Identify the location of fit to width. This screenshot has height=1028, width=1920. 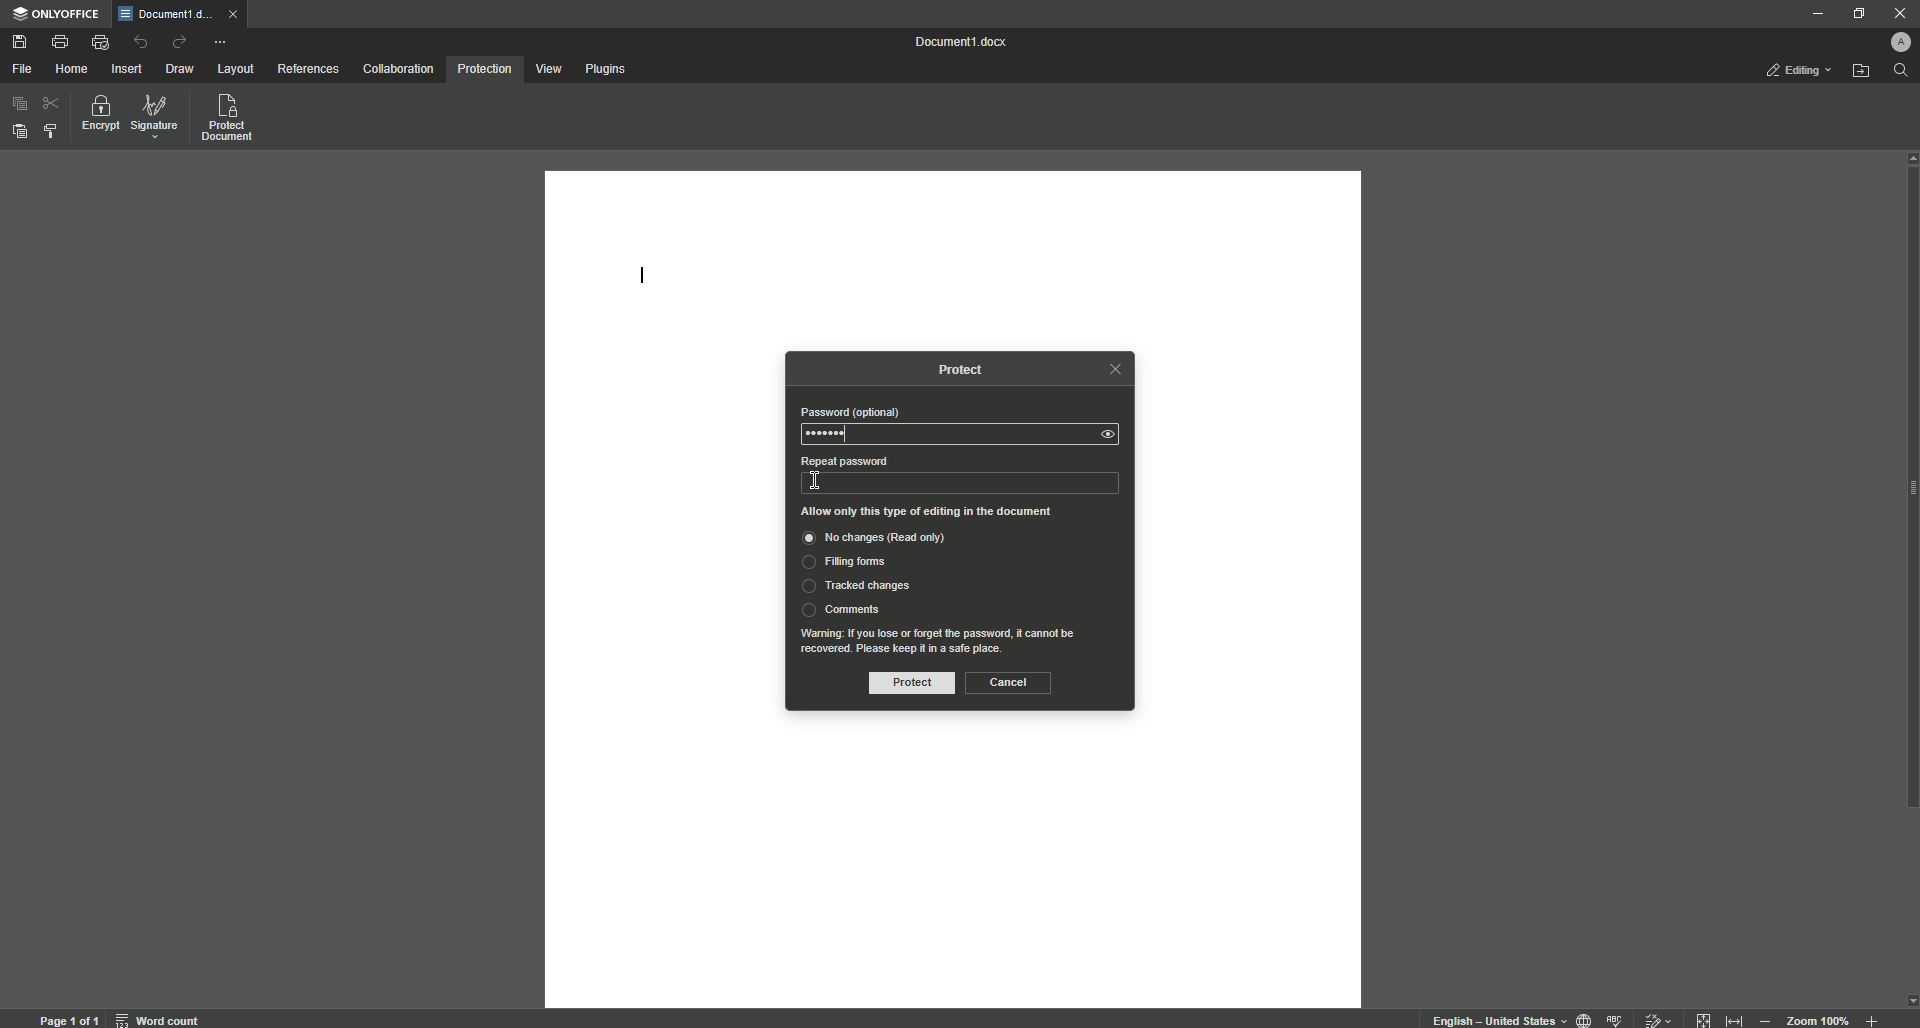
(1732, 1019).